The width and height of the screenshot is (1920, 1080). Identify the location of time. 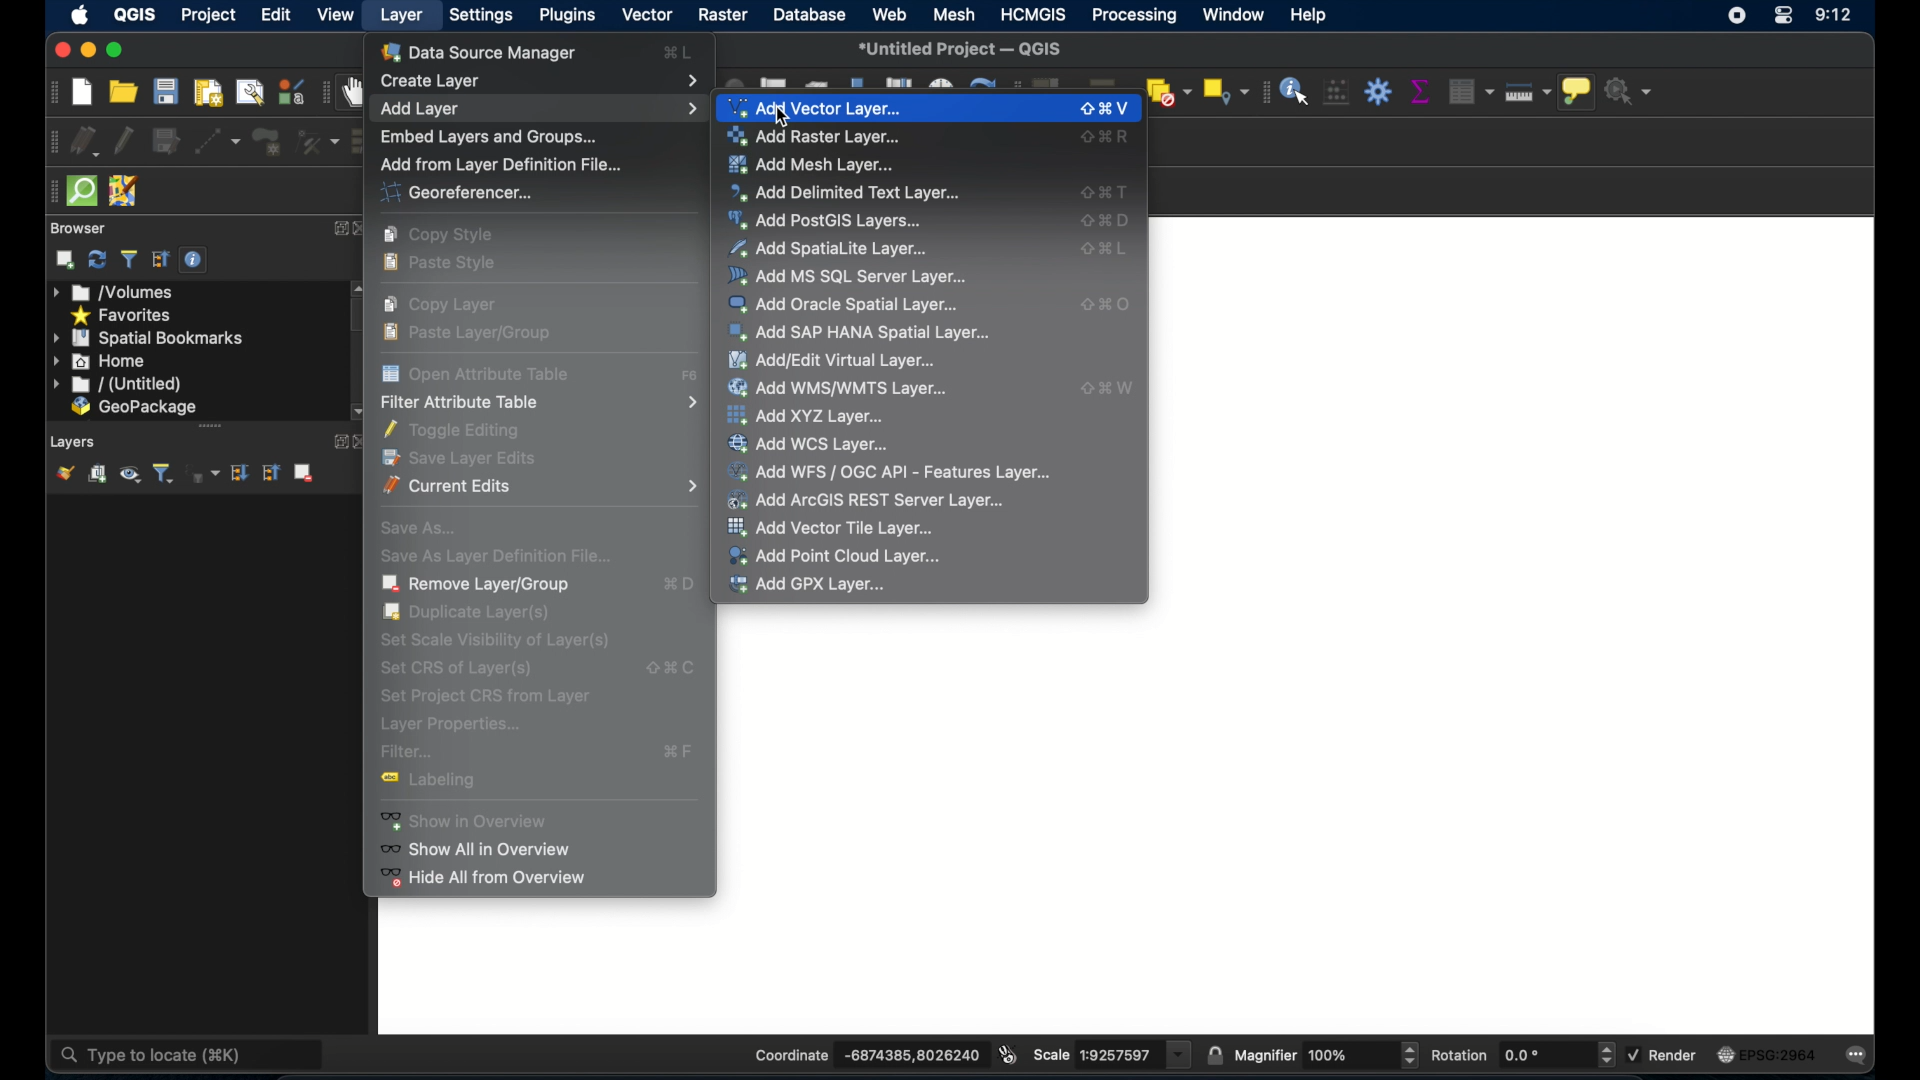
(1835, 16).